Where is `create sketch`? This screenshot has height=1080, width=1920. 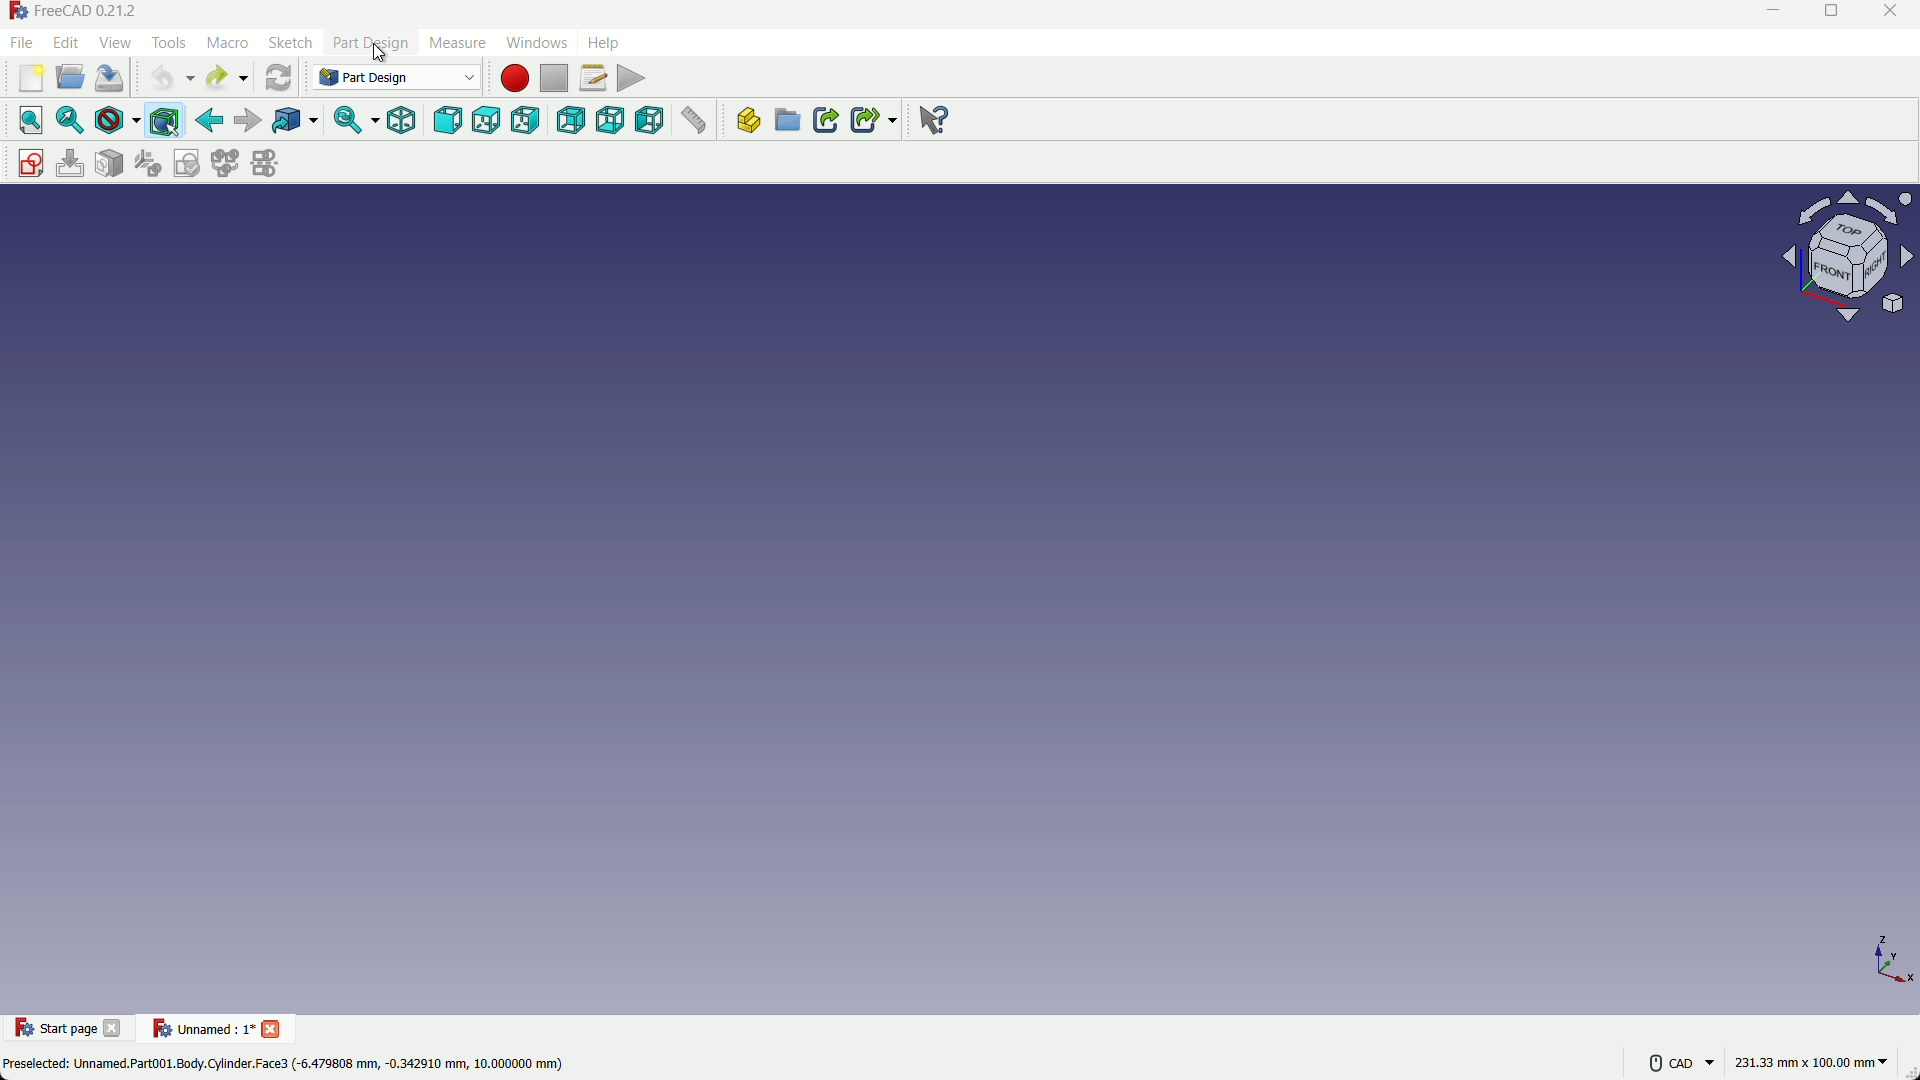 create sketch is located at coordinates (32, 163).